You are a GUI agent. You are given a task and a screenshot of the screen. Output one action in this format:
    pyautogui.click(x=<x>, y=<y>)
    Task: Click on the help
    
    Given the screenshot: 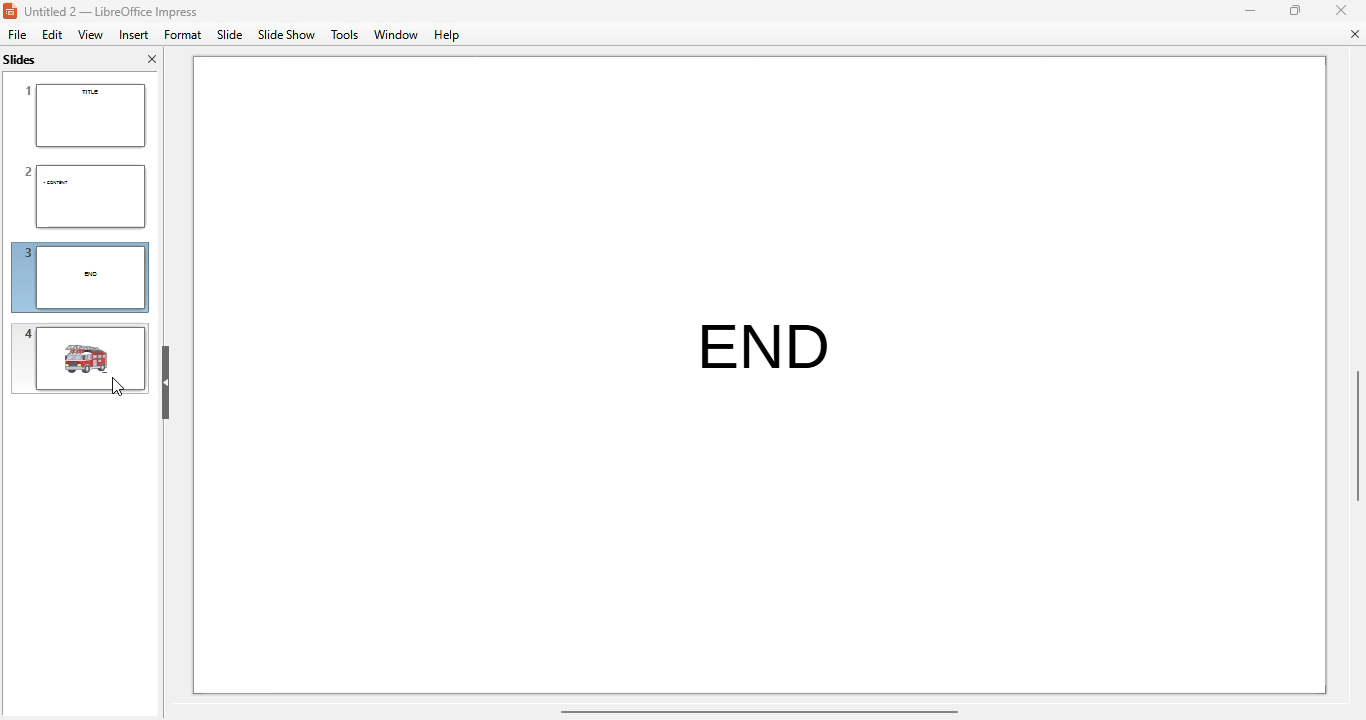 What is the action you would take?
    pyautogui.click(x=447, y=36)
    